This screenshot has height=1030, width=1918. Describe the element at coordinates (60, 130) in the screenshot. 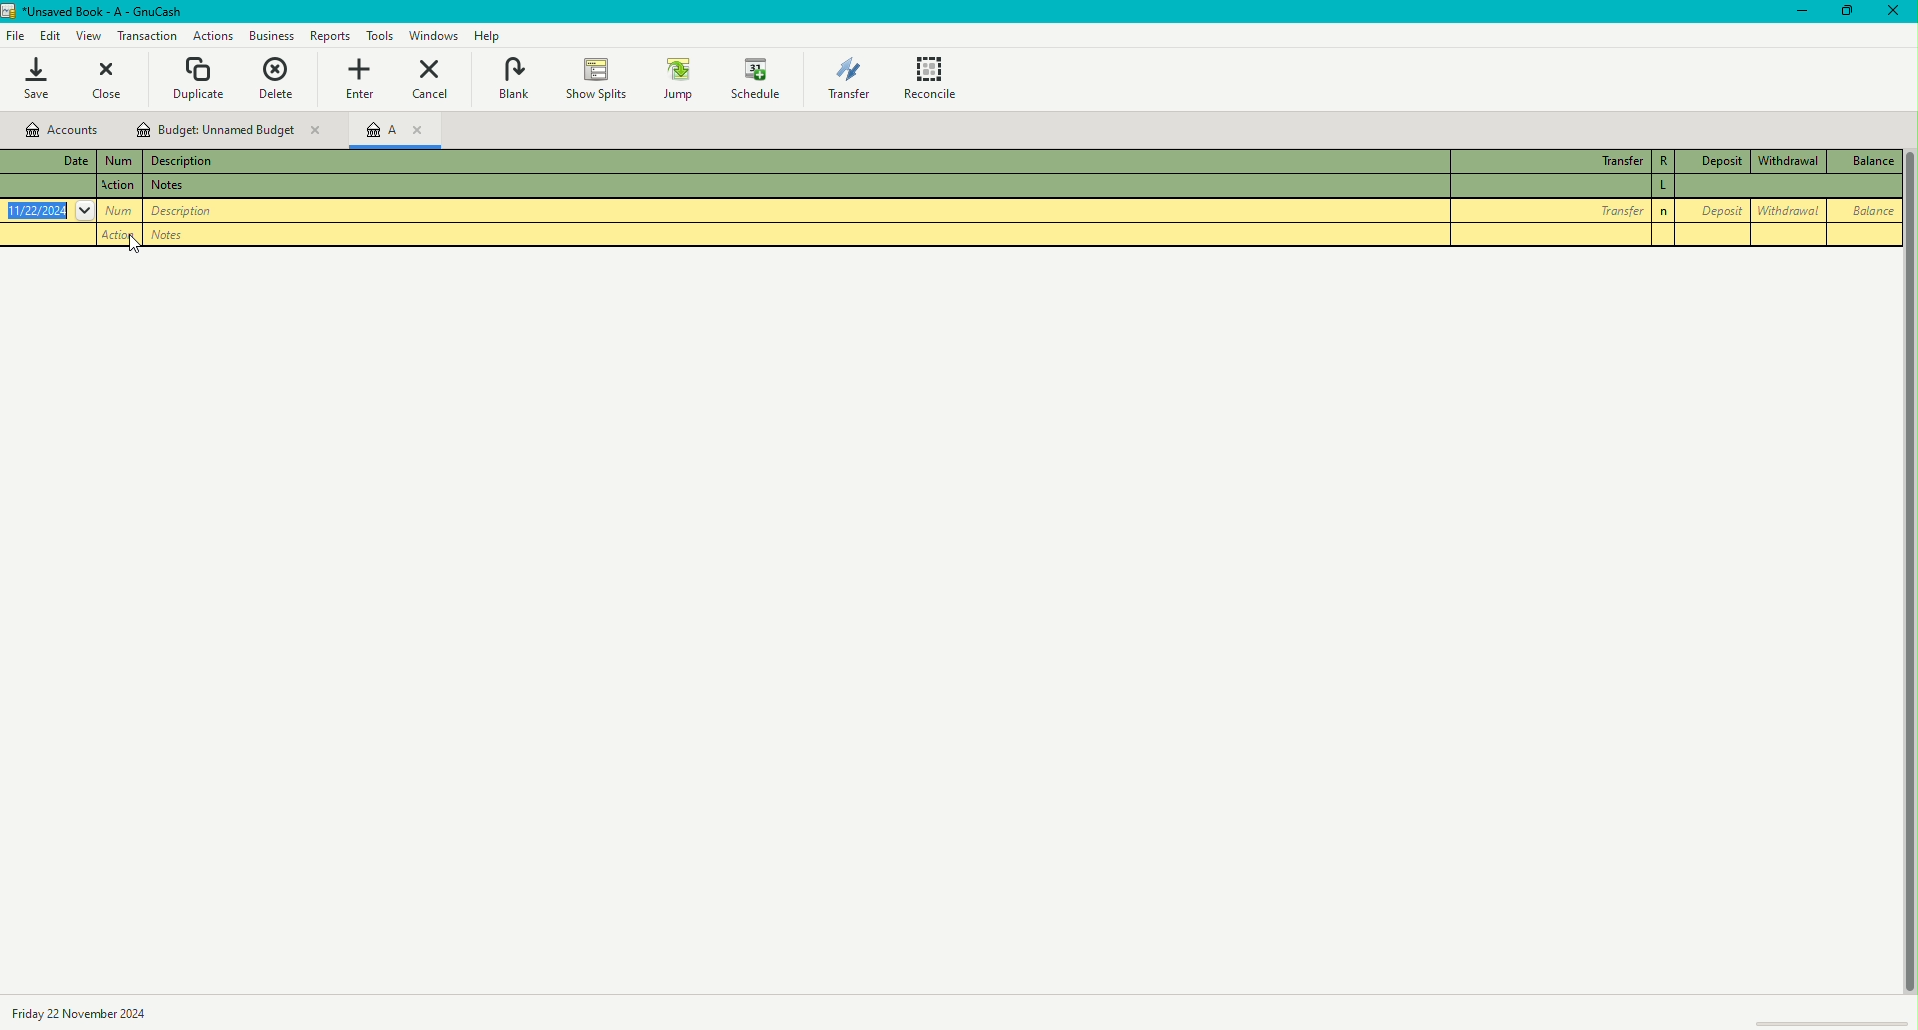

I see `Accounts` at that location.